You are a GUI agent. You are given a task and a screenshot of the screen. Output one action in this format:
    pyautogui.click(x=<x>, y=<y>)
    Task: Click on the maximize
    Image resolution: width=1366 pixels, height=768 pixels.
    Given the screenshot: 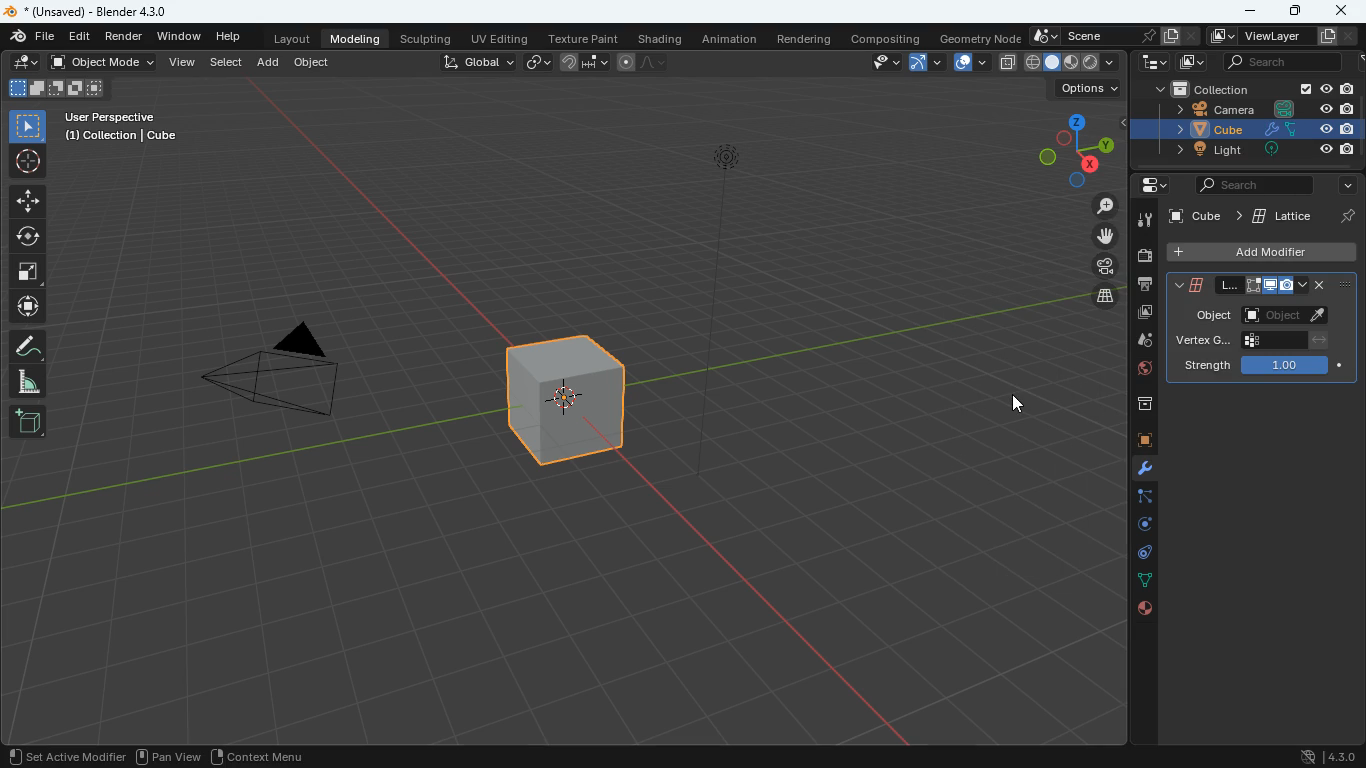 What is the action you would take?
    pyautogui.click(x=1296, y=12)
    